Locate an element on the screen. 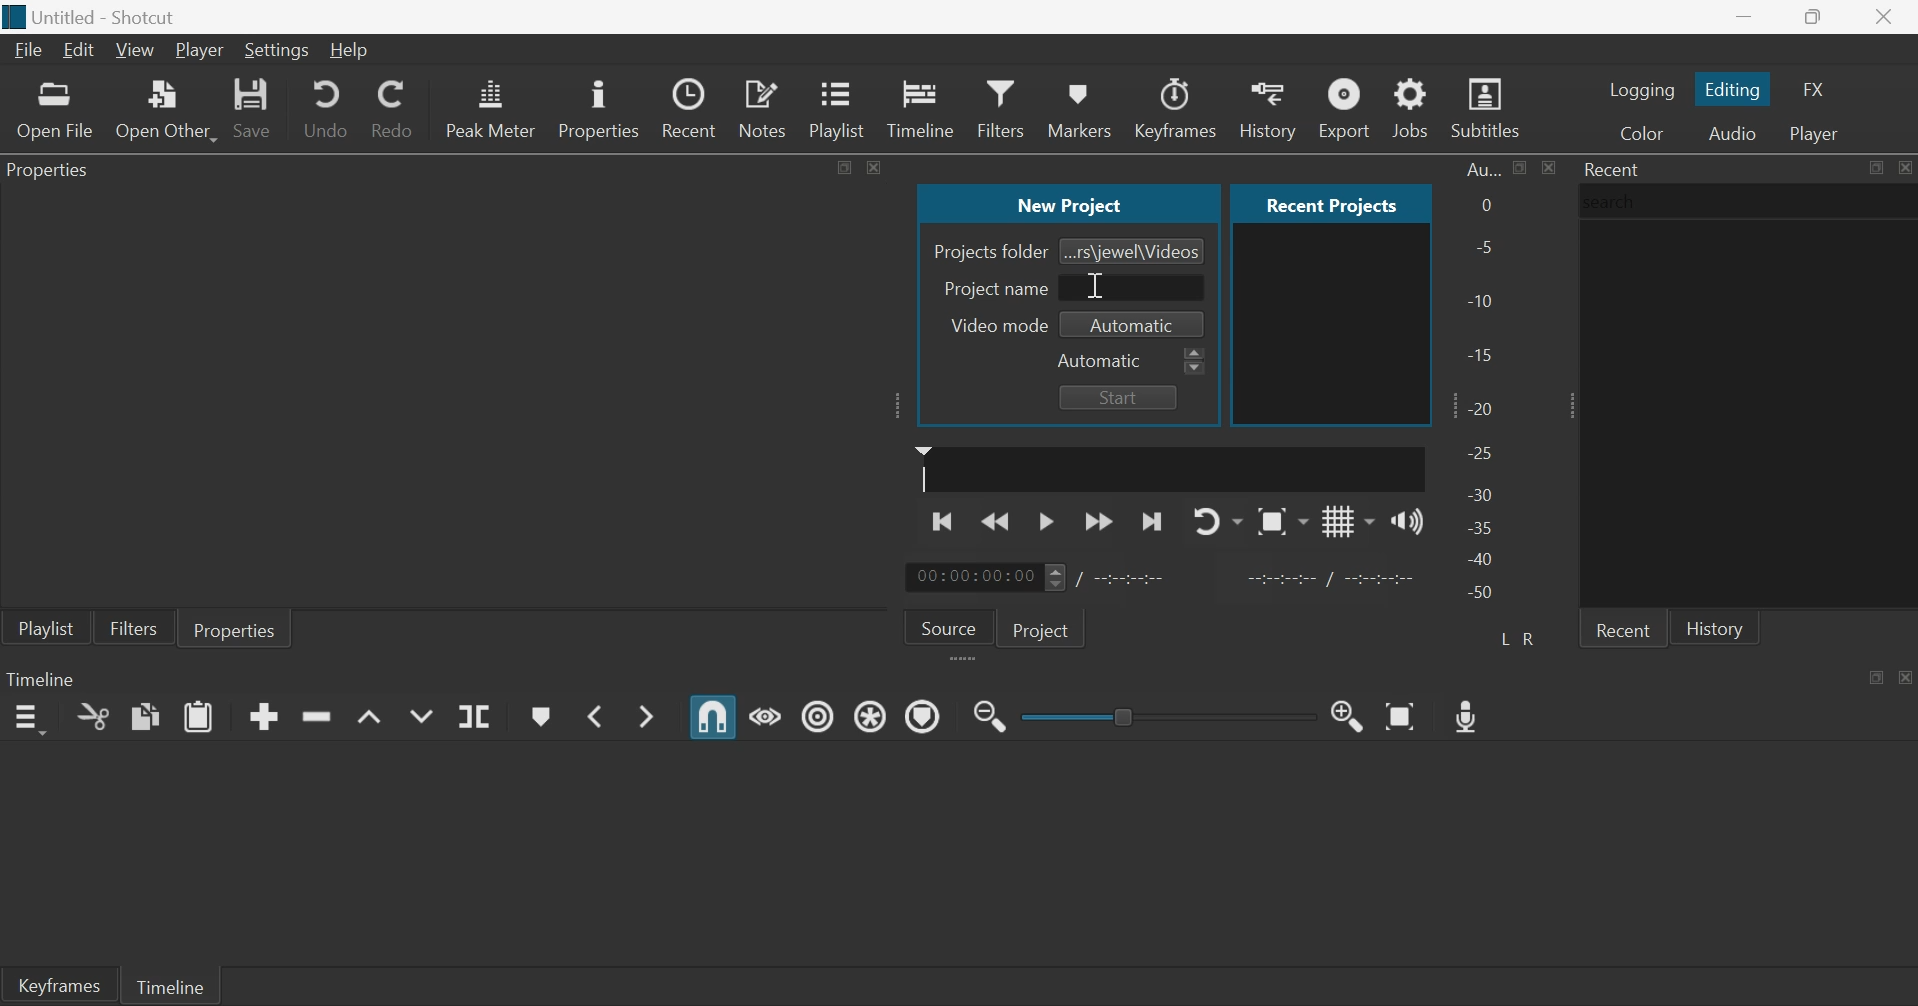 The width and height of the screenshot is (1918, 1006). Subtitles is located at coordinates (1488, 108).